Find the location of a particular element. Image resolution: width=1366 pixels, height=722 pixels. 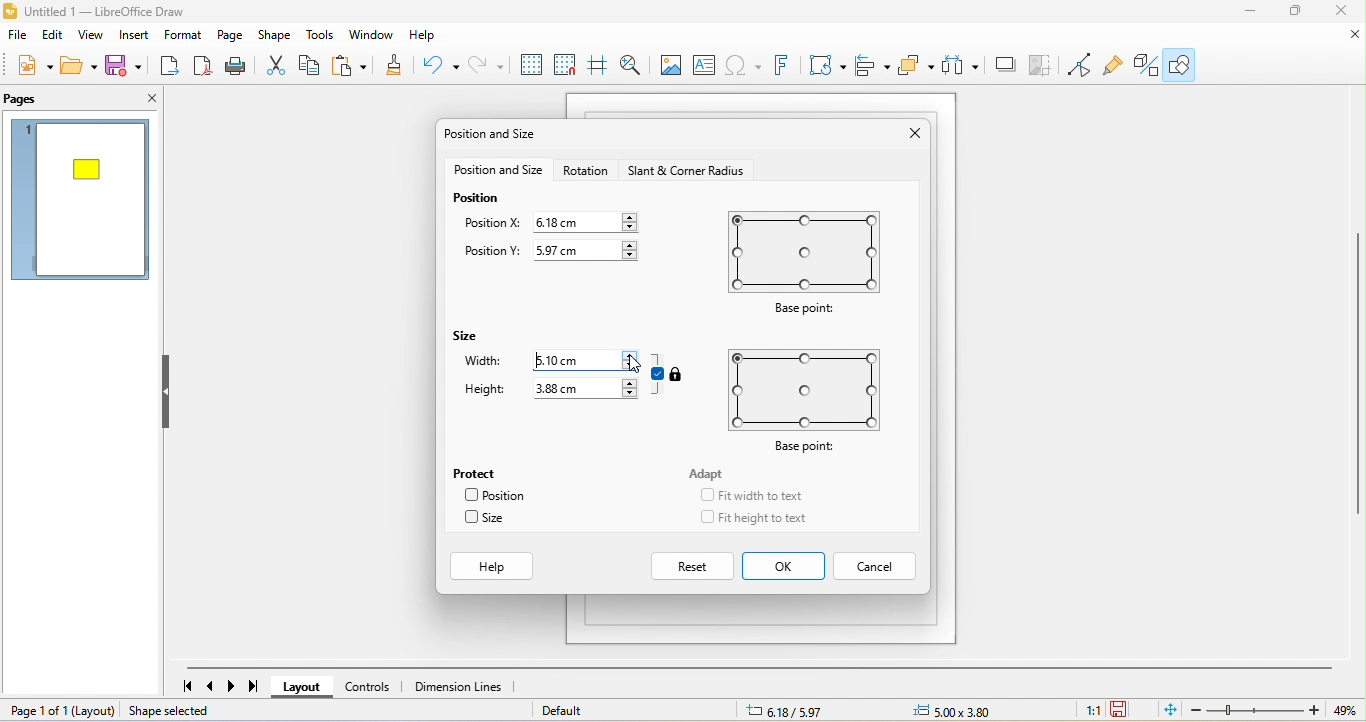

paste is located at coordinates (353, 64).